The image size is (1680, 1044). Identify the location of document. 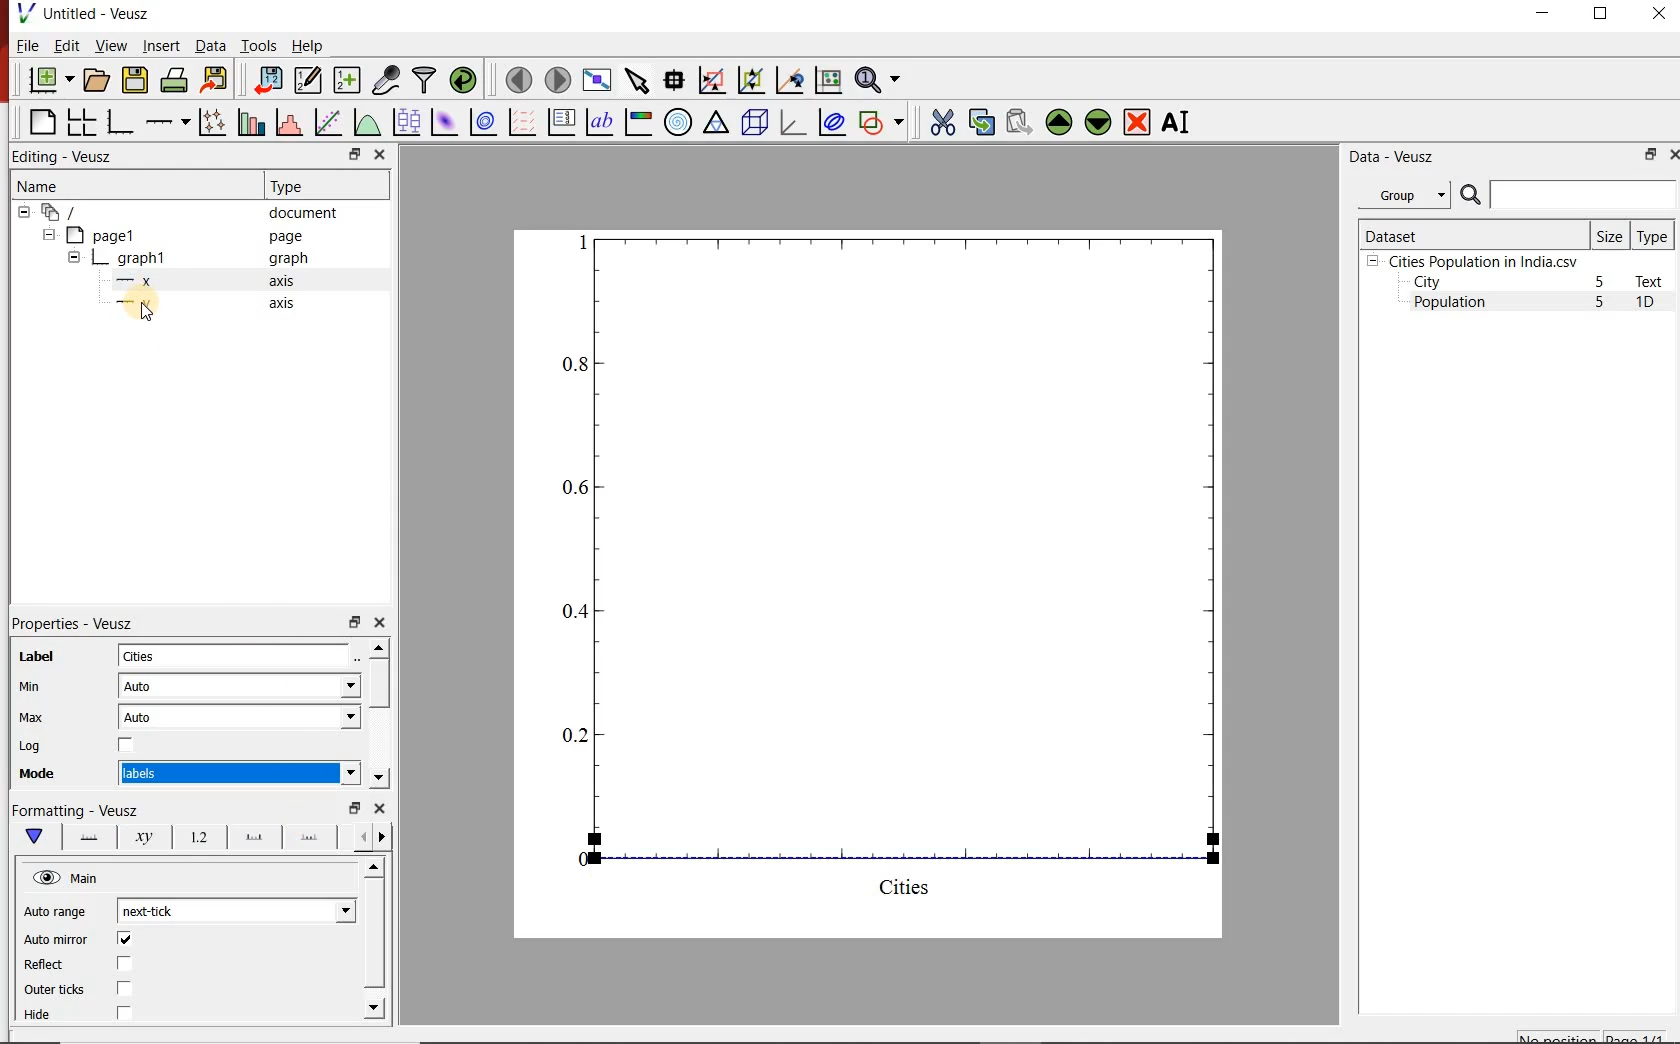
(184, 211).